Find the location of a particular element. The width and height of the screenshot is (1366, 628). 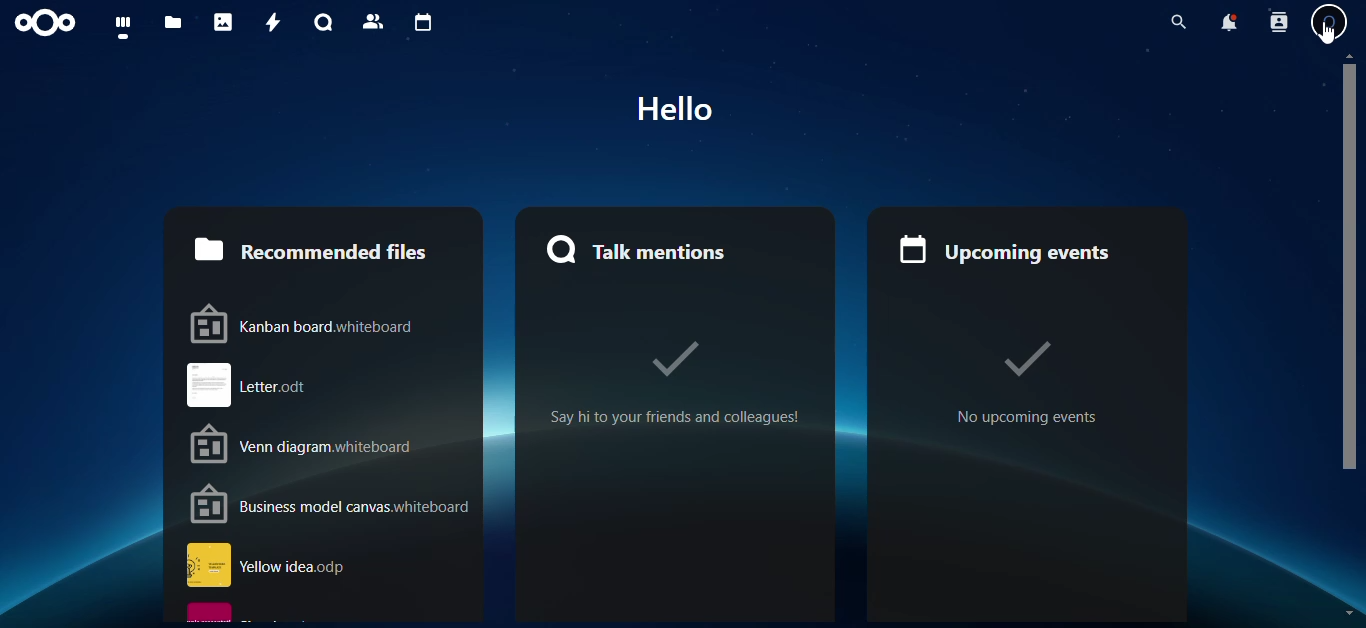

Yellow idea.odp is located at coordinates (329, 565).